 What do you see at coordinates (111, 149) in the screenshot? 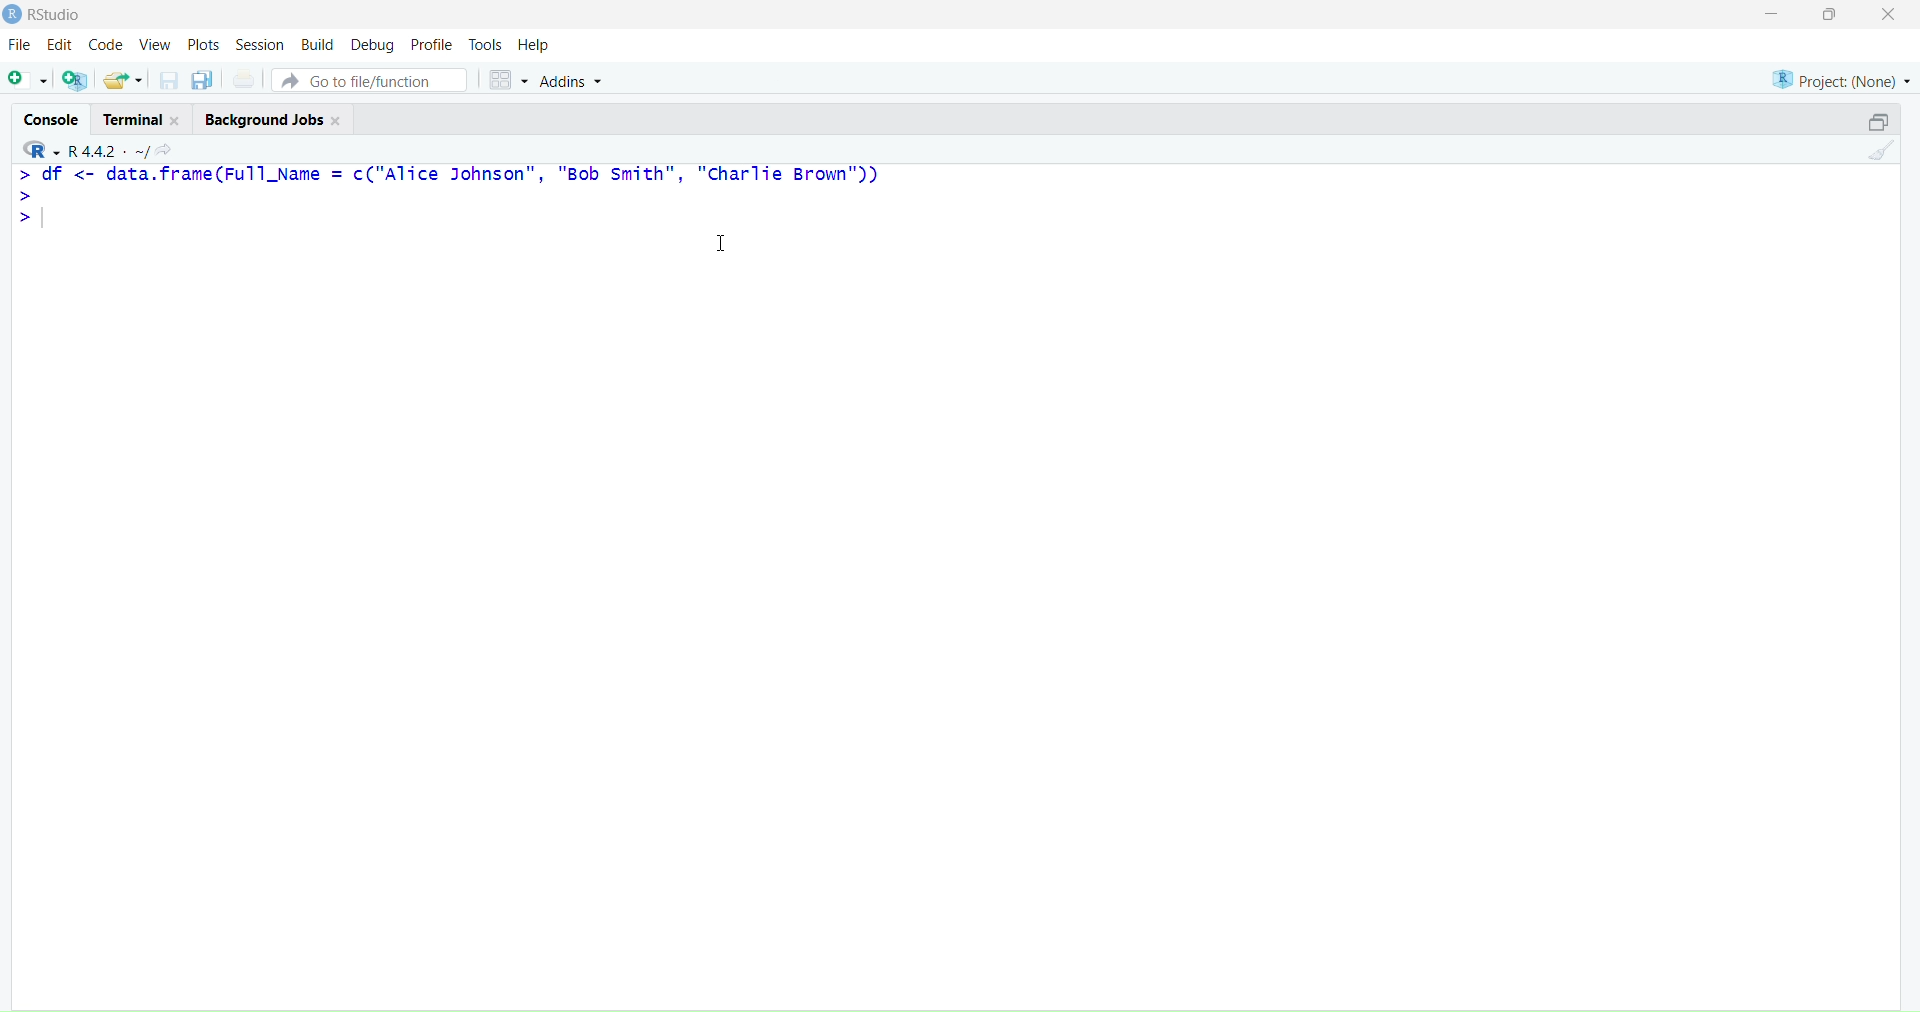
I see `R 4.4.2 ~/` at bounding box center [111, 149].